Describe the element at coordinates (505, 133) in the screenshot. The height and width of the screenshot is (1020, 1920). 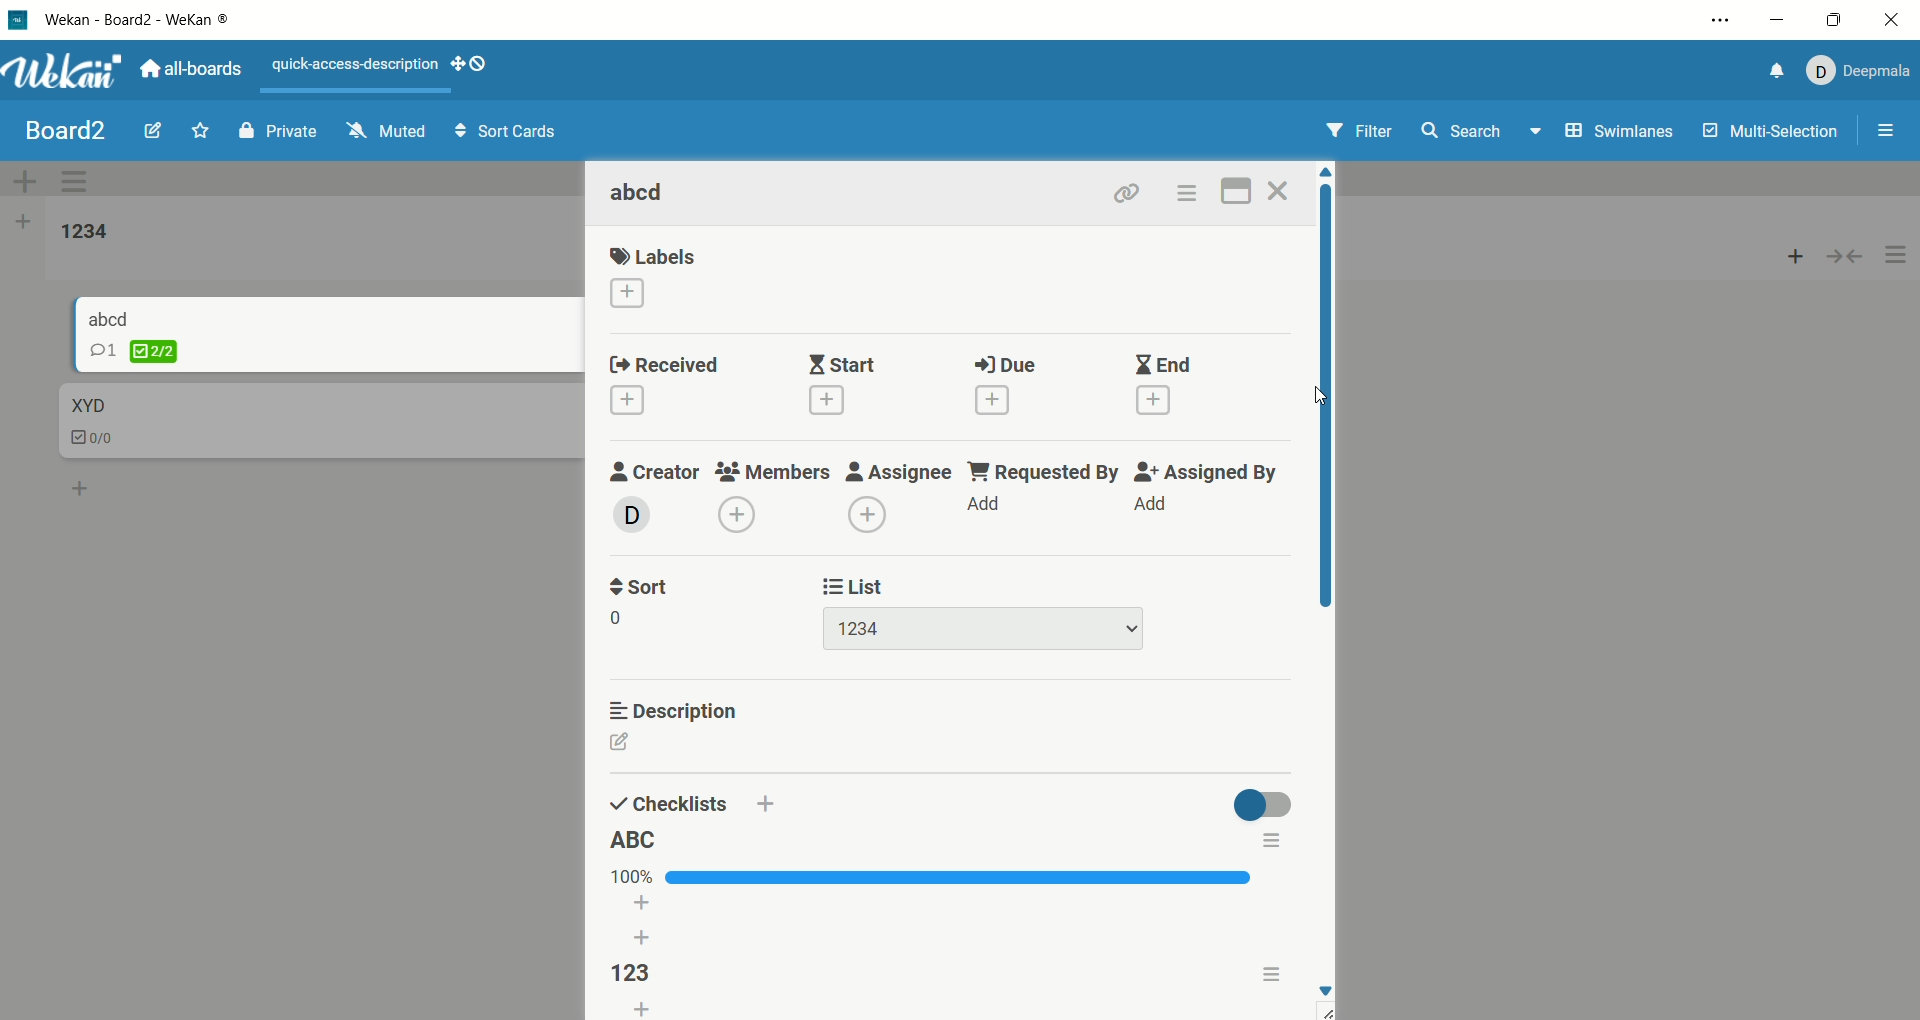
I see `sort cards` at that location.